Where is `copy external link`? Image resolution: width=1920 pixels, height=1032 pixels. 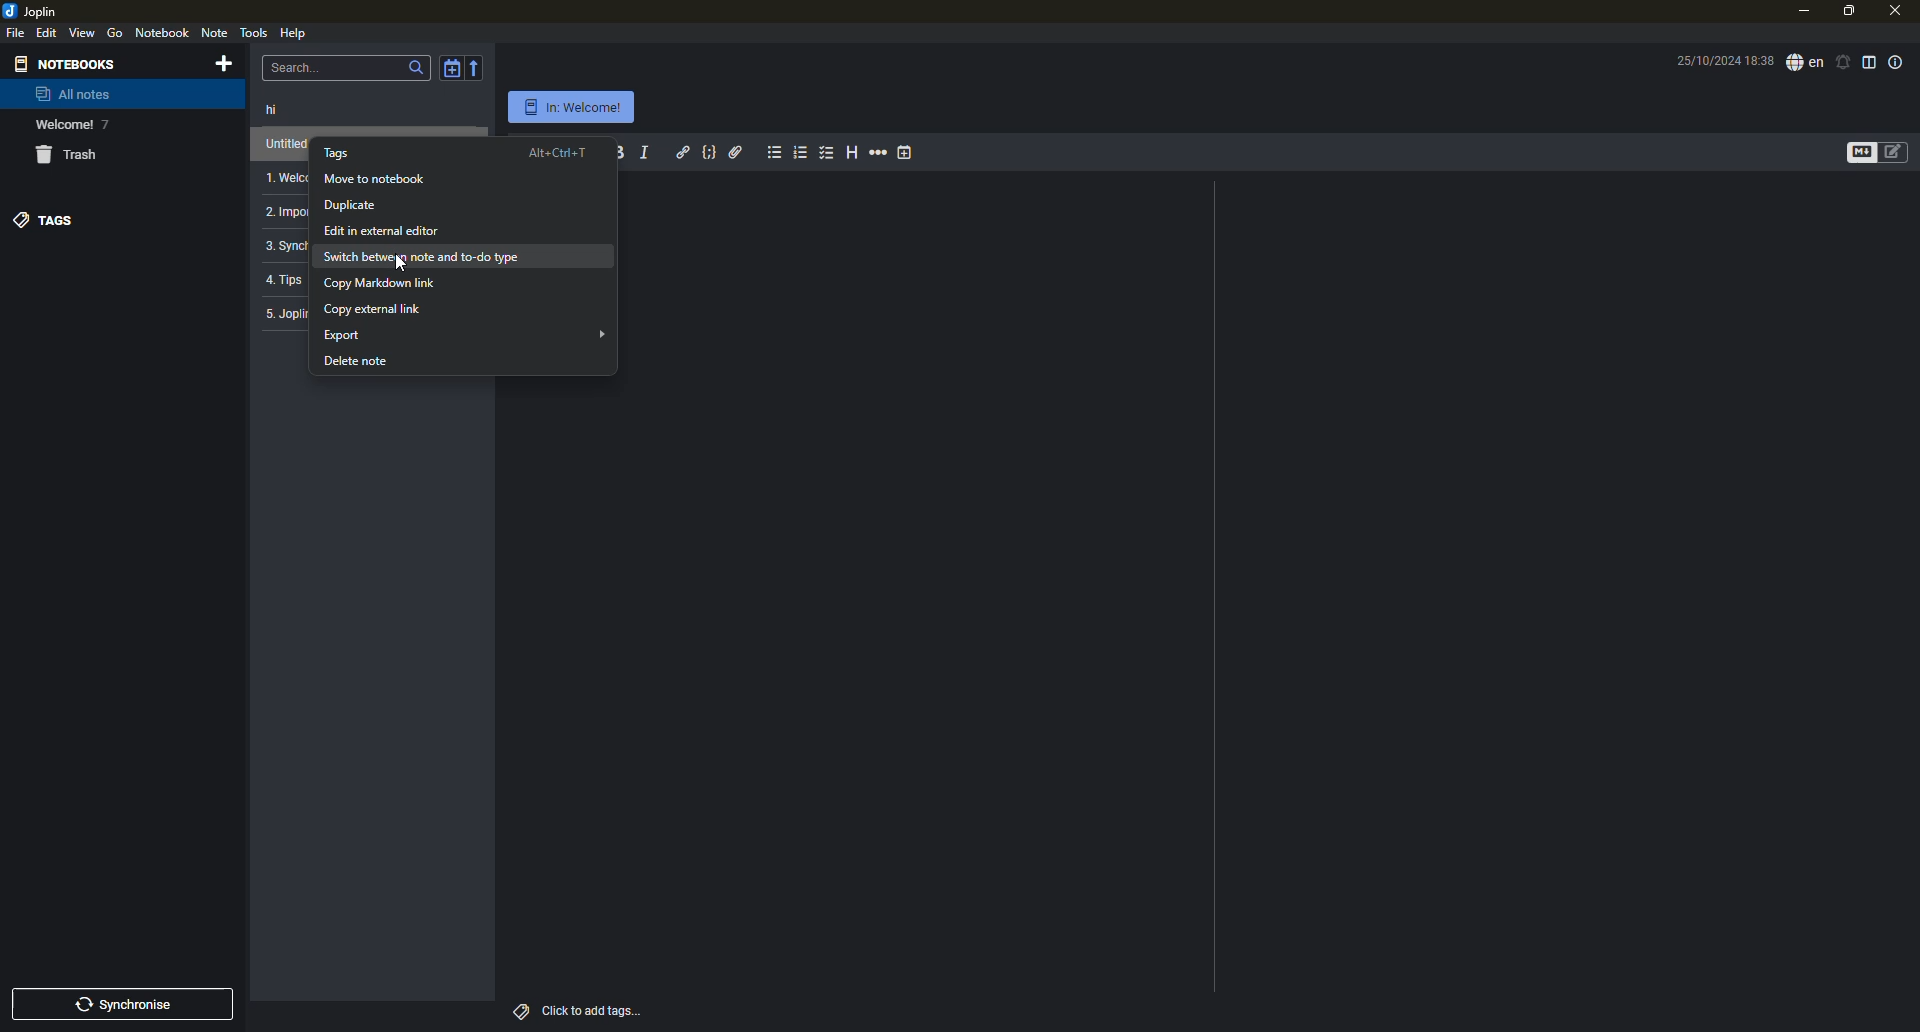
copy external link is located at coordinates (373, 309).